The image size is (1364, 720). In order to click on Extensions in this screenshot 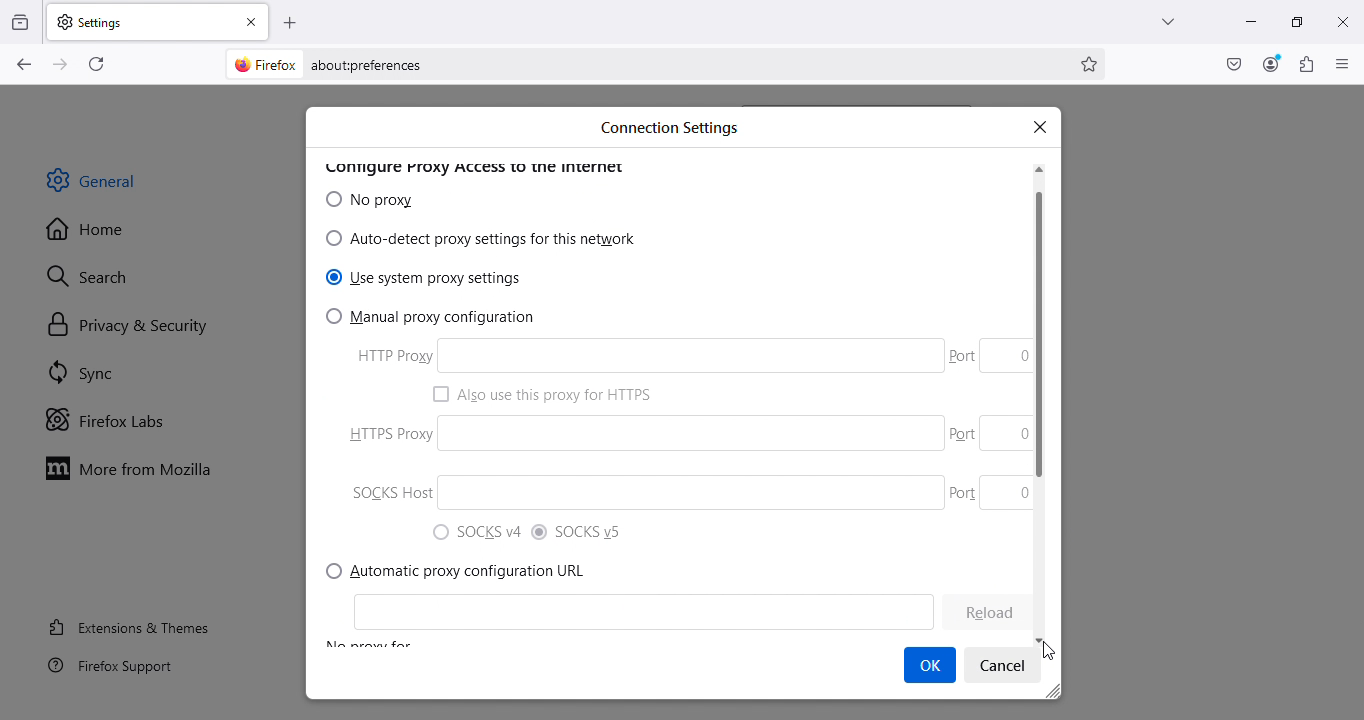, I will do `click(1307, 64)`.